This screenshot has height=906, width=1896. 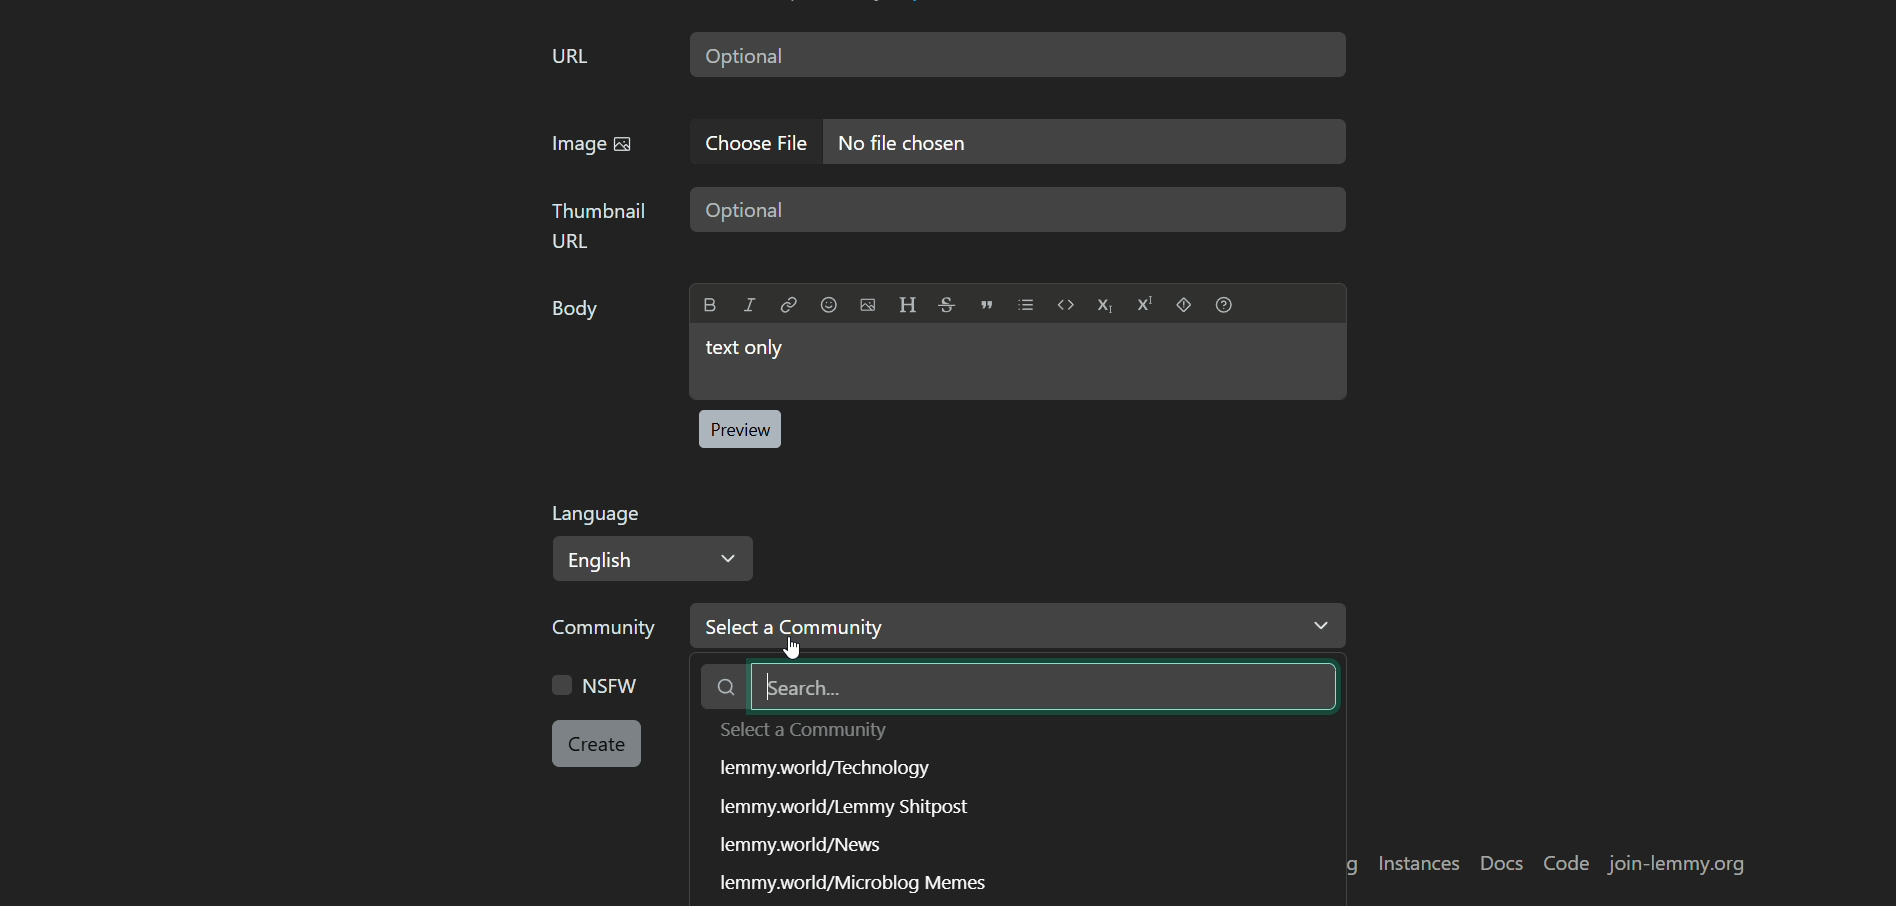 What do you see at coordinates (1569, 865) in the screenshot?
I see `code` at bounding box center [1569, 865].